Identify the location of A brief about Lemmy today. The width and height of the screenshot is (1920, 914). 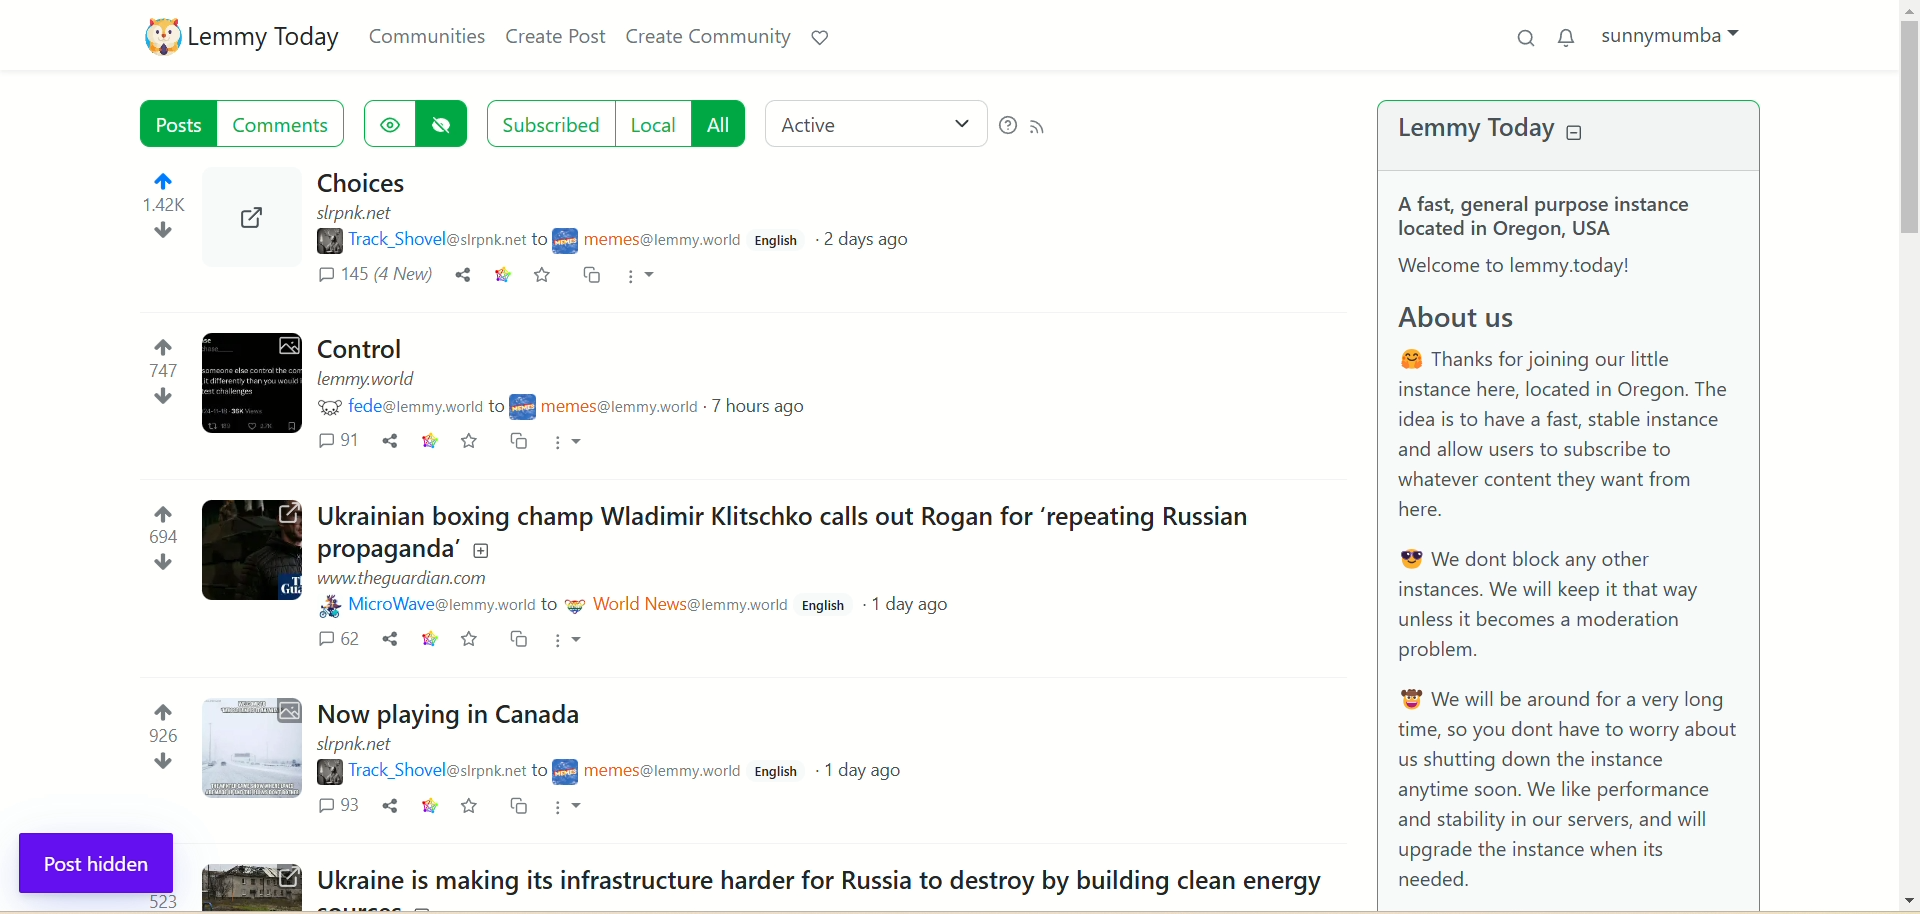
(1587, 550).